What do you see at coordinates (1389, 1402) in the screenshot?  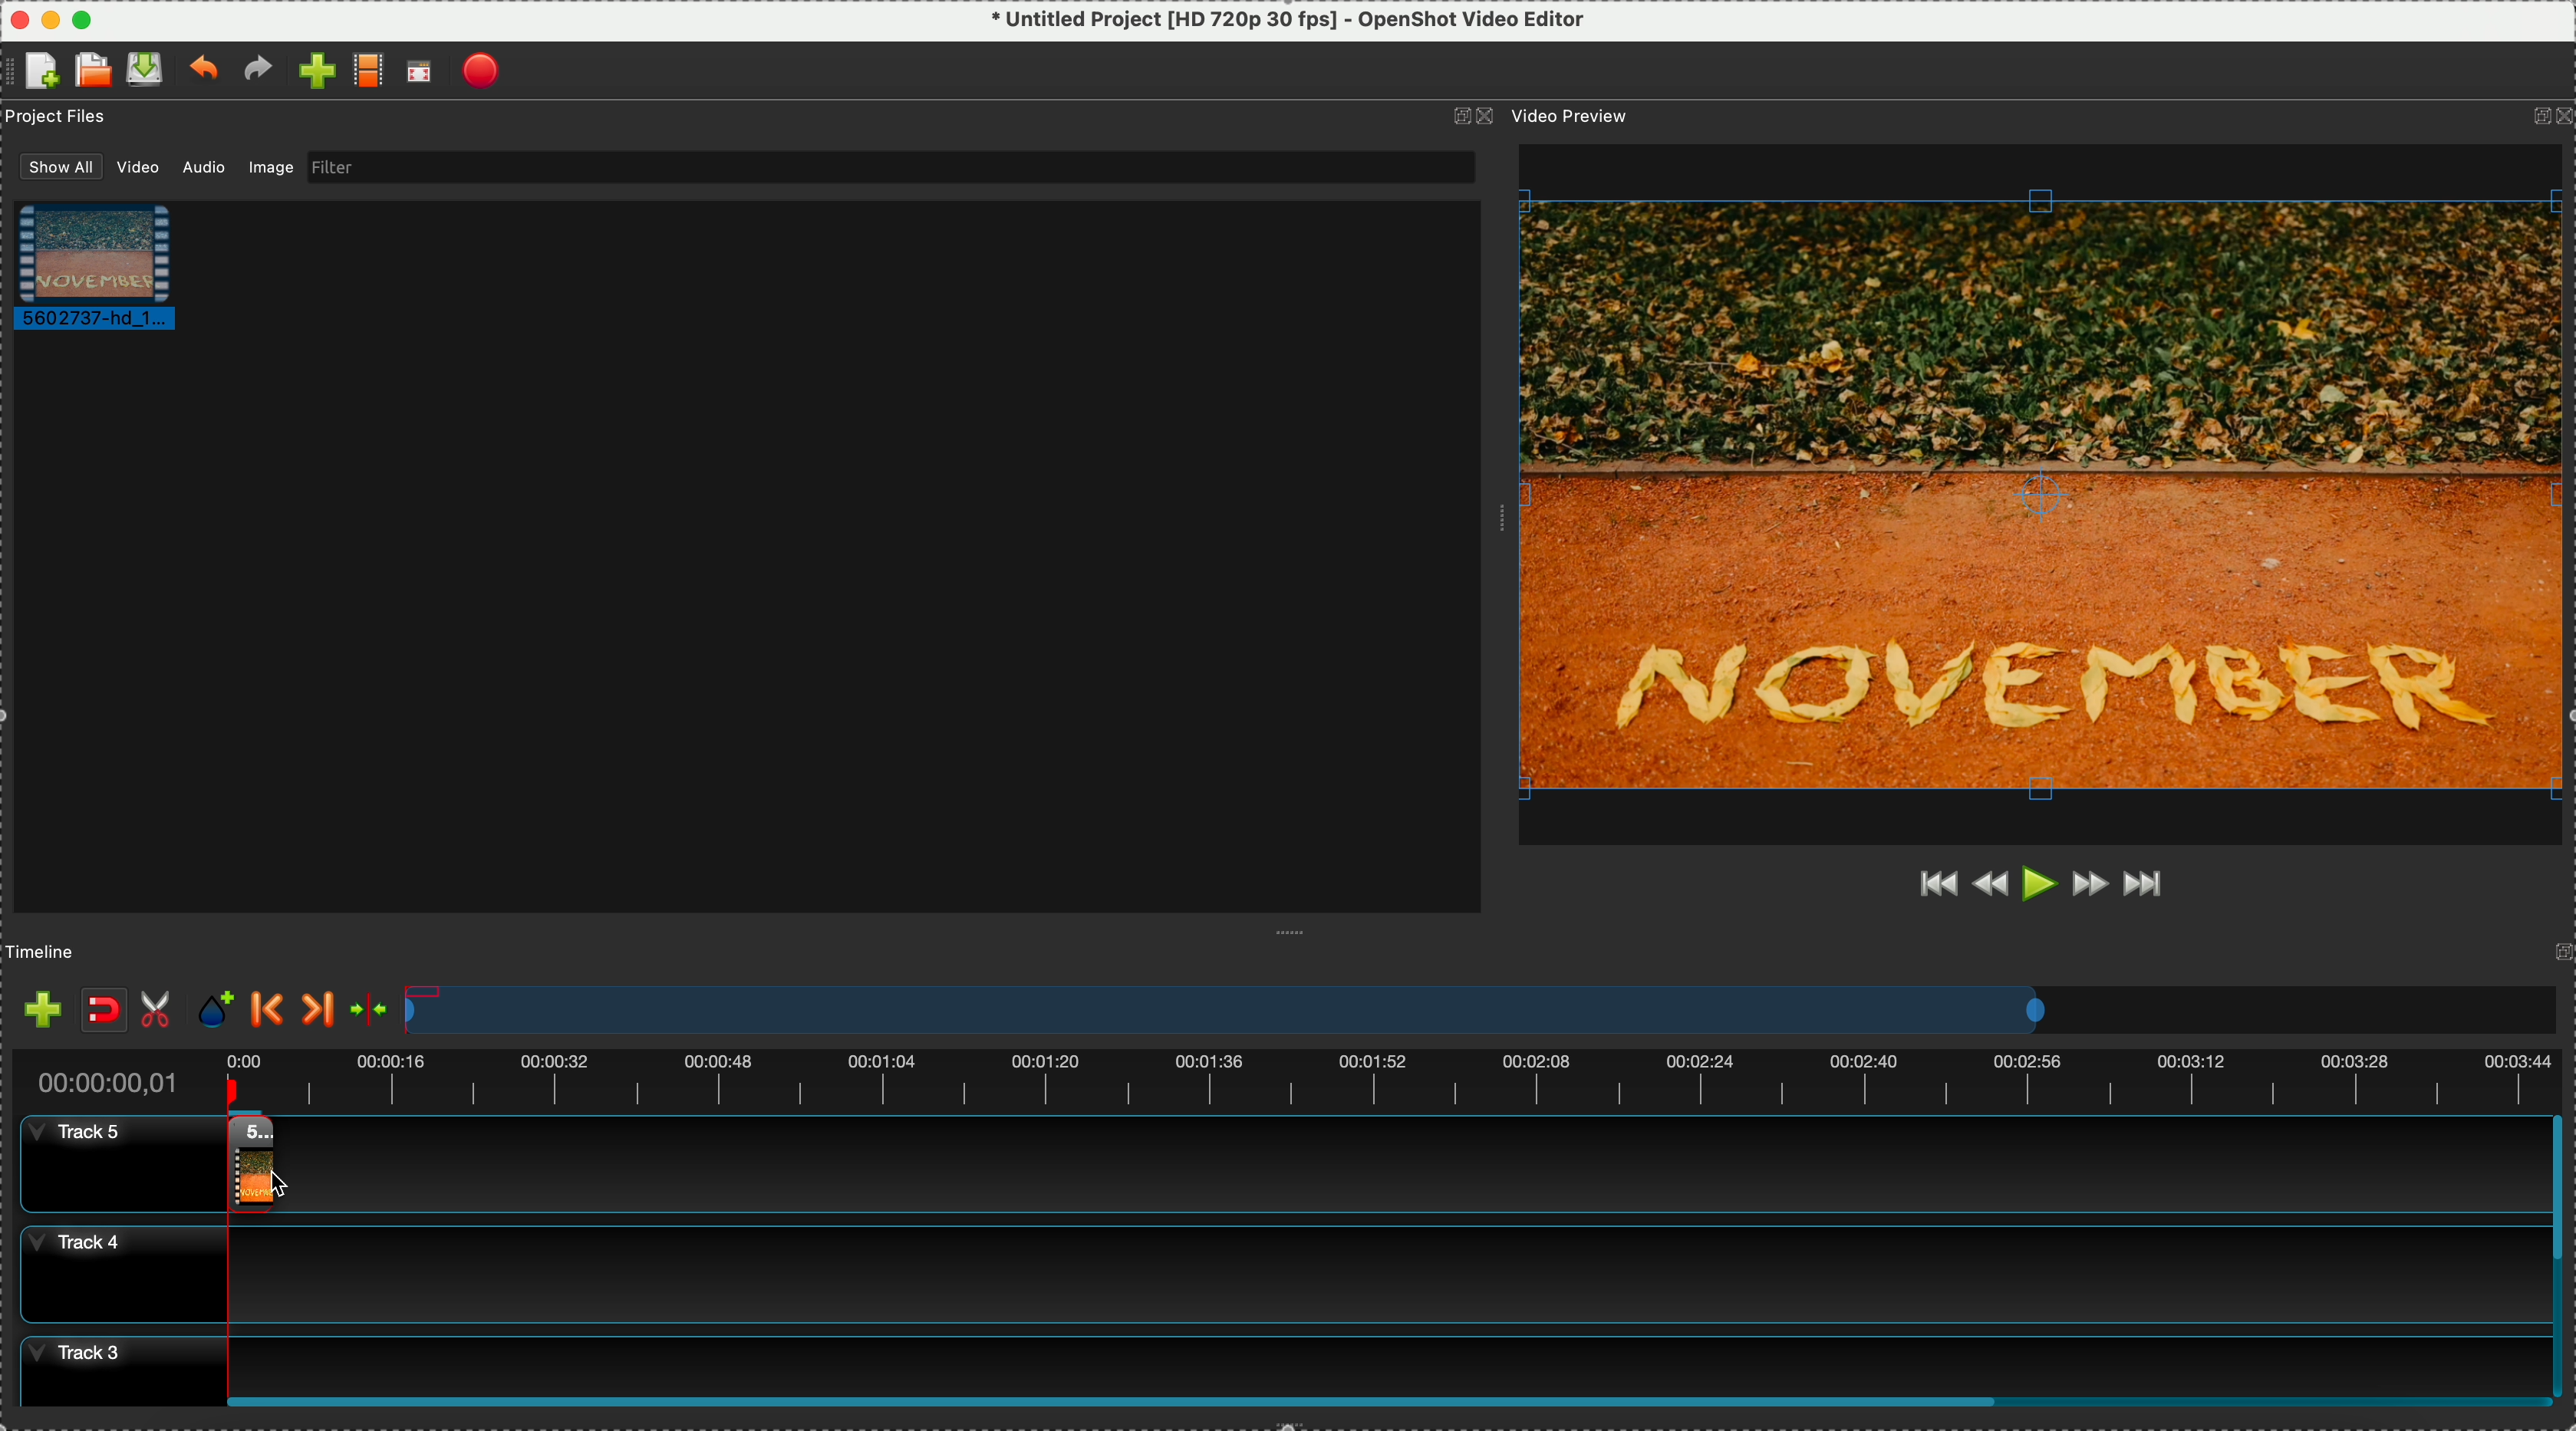 I see `Horizontal scroll bar` at bounding box center [1389, 1402].